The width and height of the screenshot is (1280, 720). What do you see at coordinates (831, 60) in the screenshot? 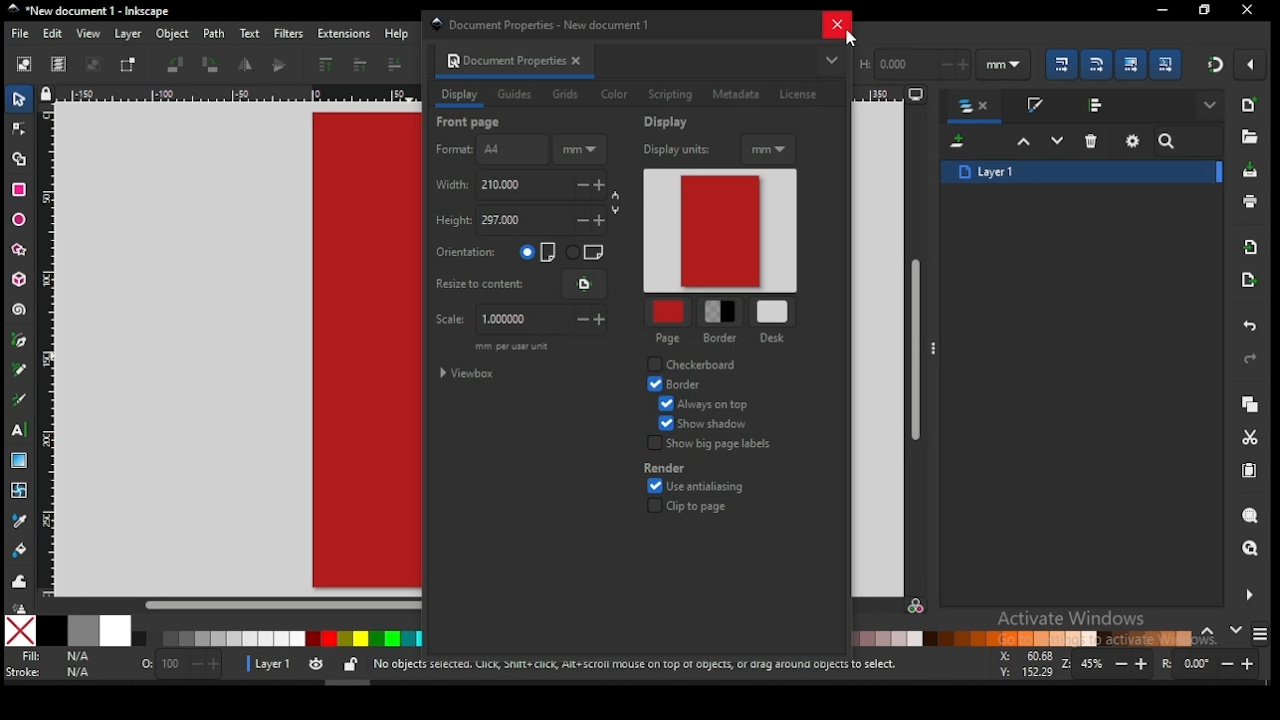
I see `more options` at bounding box center [831, 60].